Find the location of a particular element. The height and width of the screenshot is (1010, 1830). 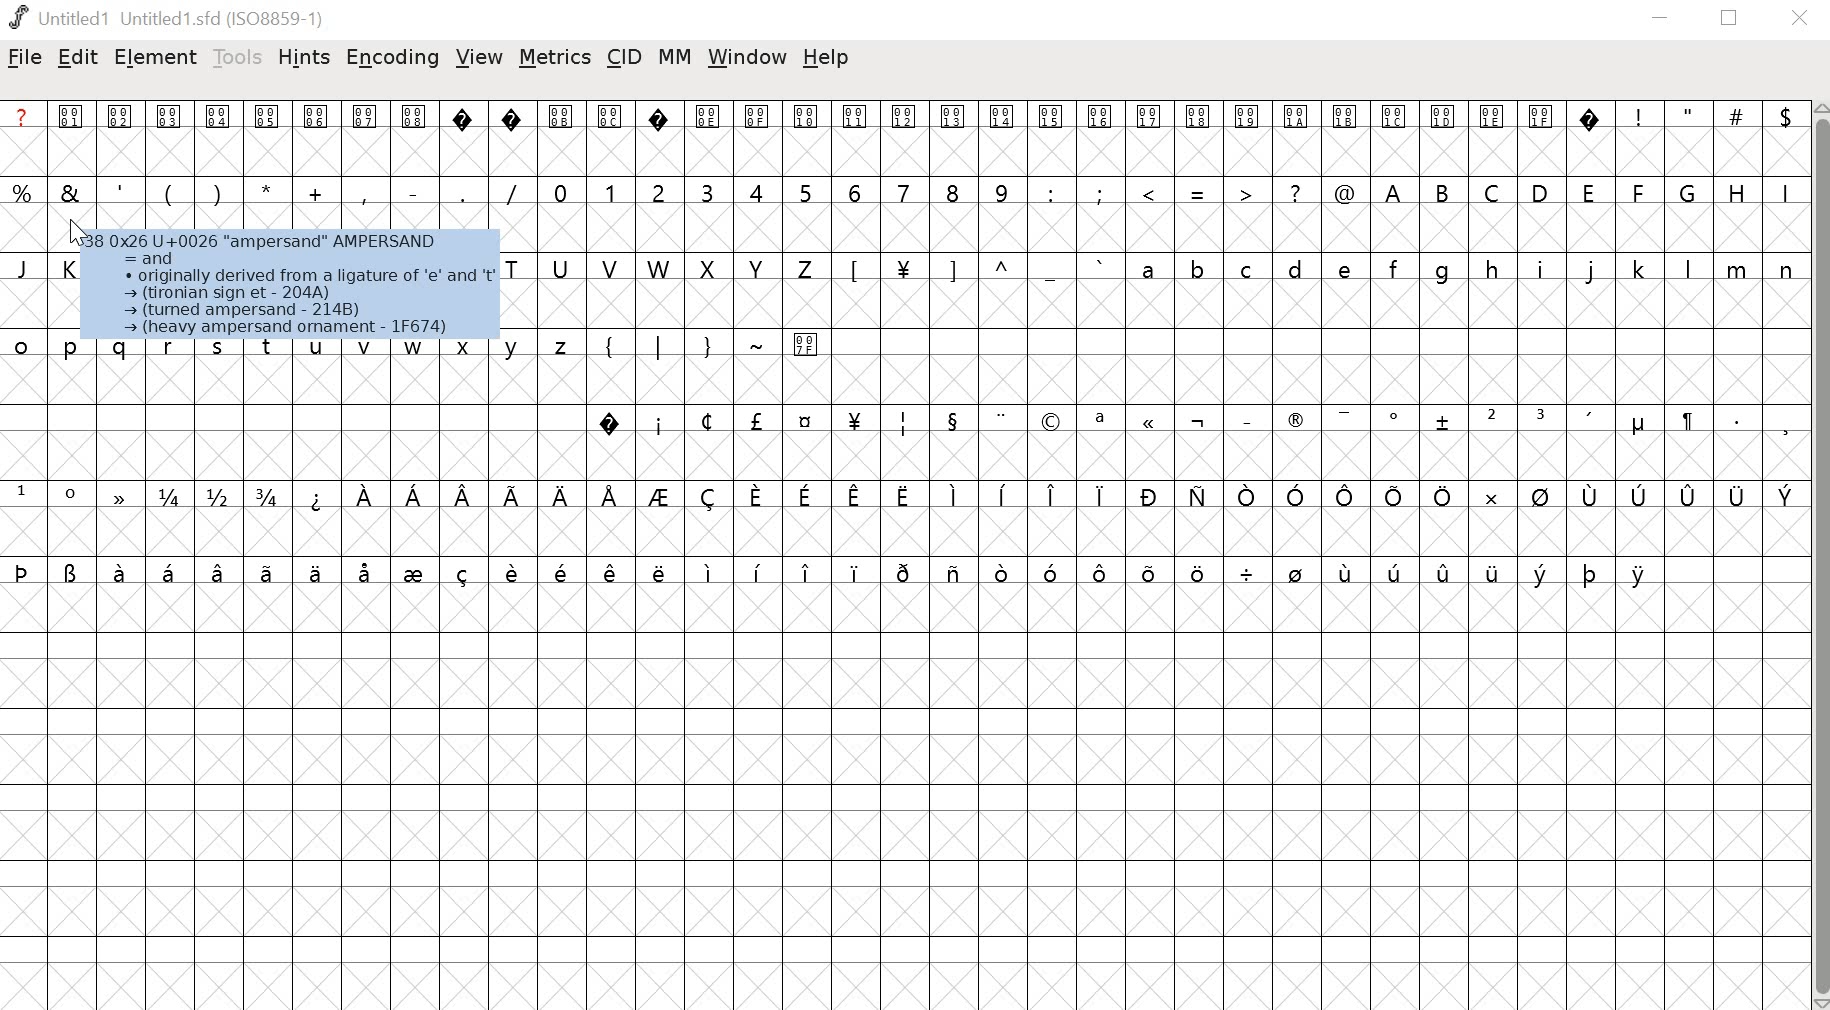

$ is located at coordinates (1783, 139).